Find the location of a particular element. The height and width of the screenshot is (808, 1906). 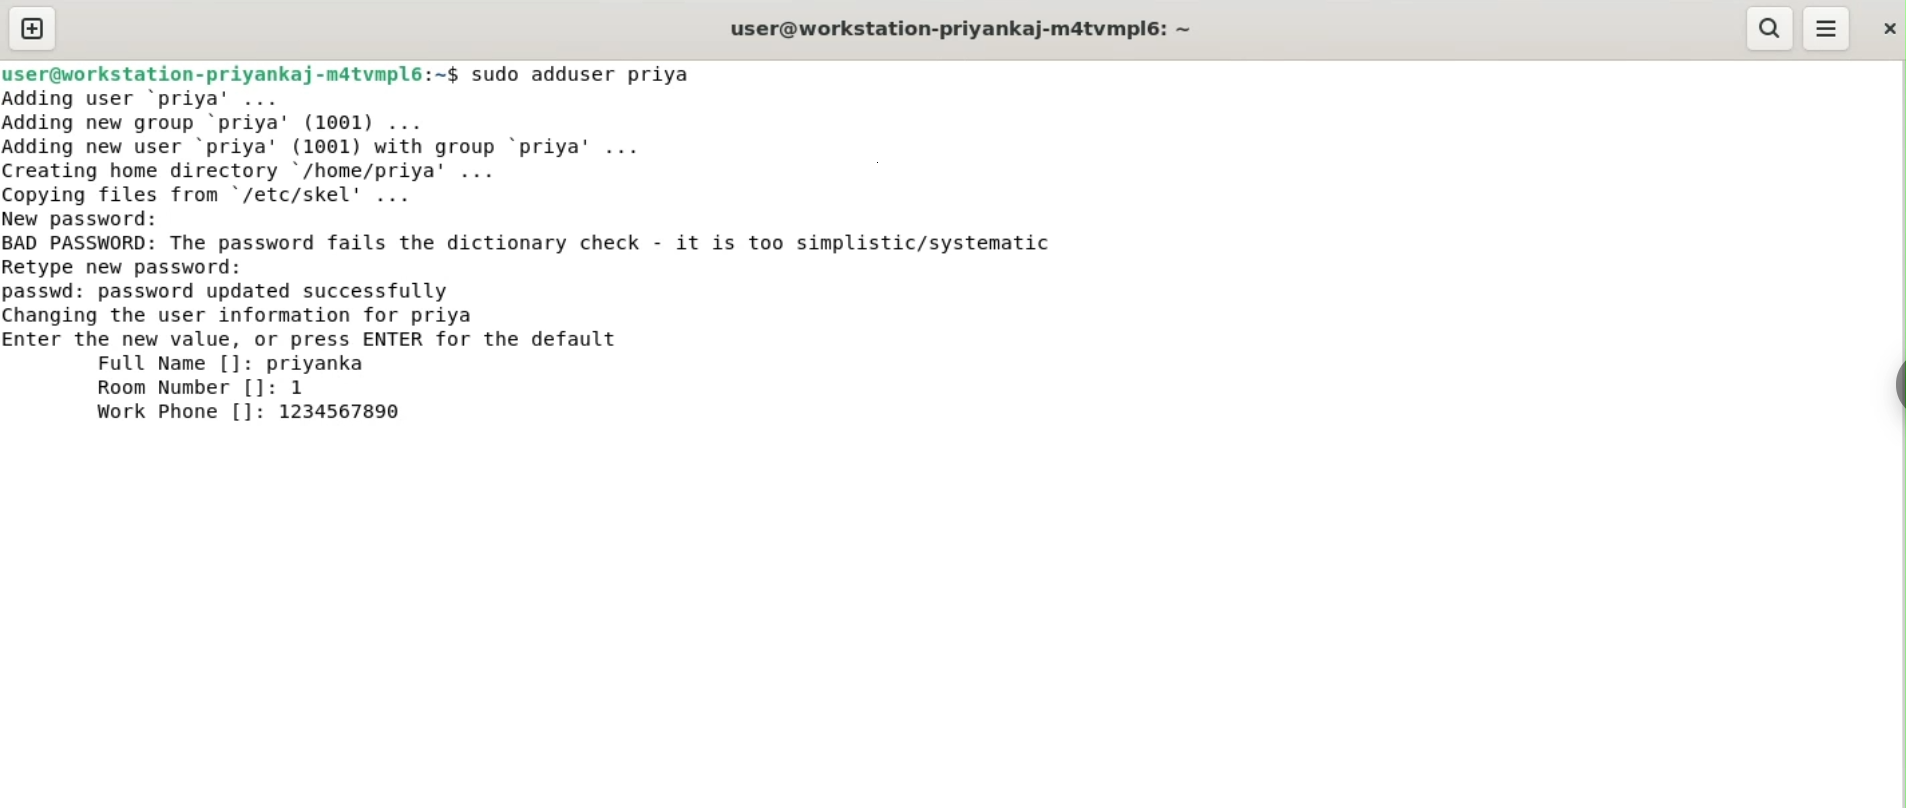

new tab is located at coordinates (32, 28).